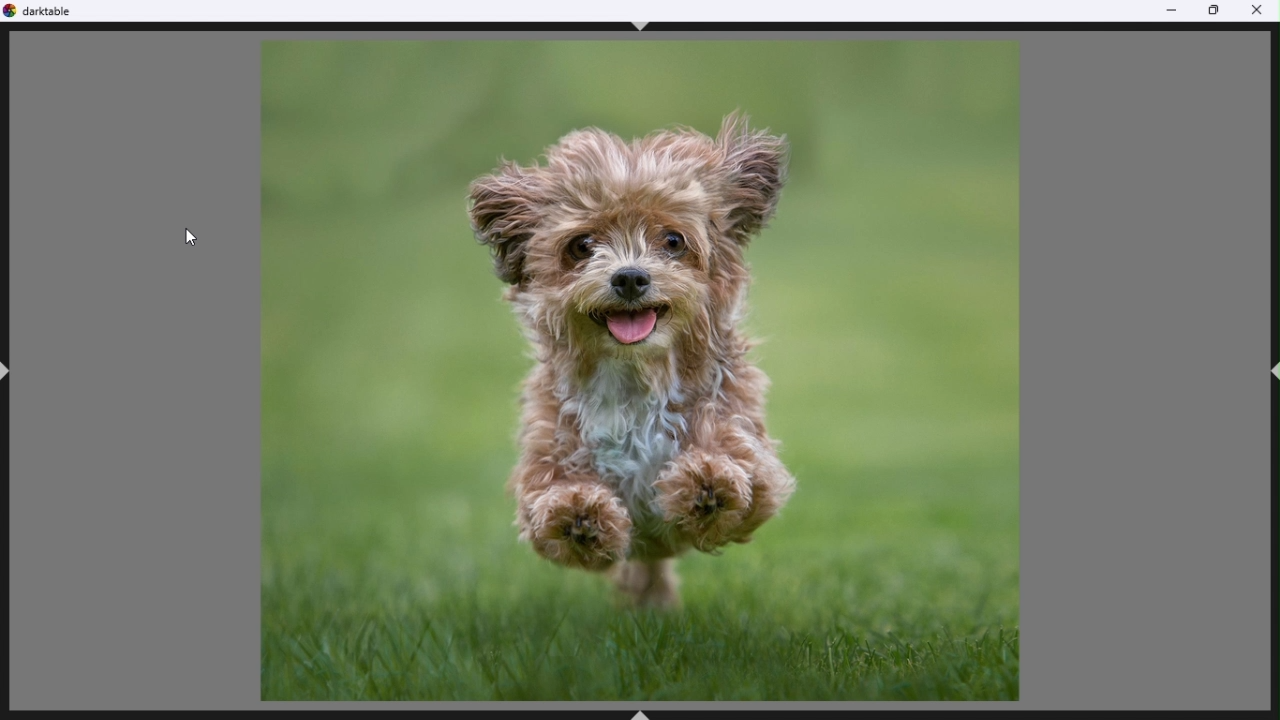 The width and height of the screenshot is (1280, 720). Describe the element at coordinates (191, 236) in the screenshot. I see `Mouse pointer` at that location.